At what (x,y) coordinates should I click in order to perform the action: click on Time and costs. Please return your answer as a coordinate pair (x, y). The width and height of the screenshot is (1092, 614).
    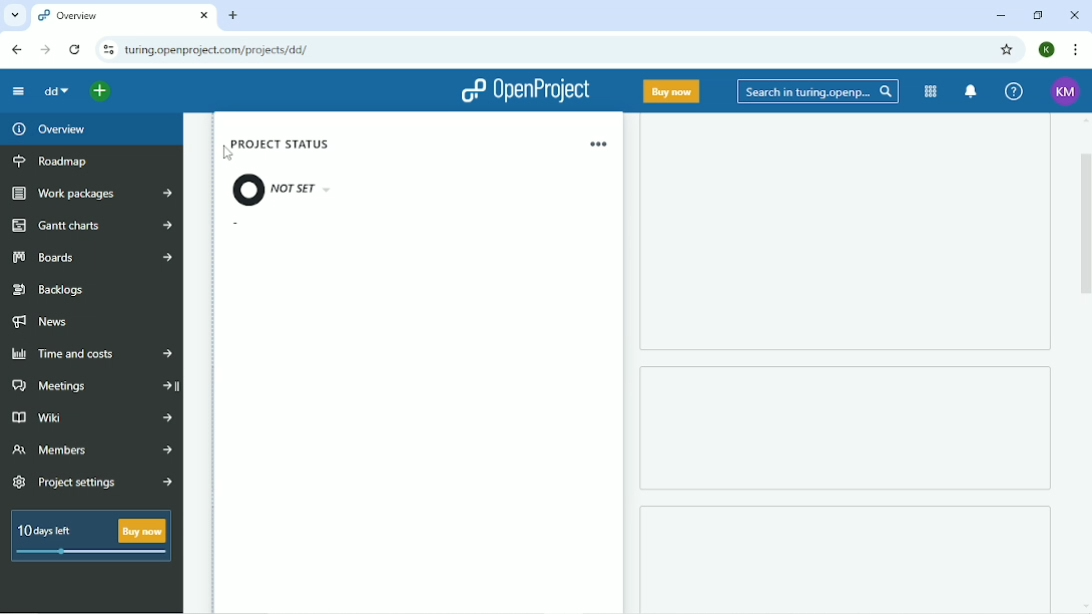
    Looking at the image, I should click on (92, 352).